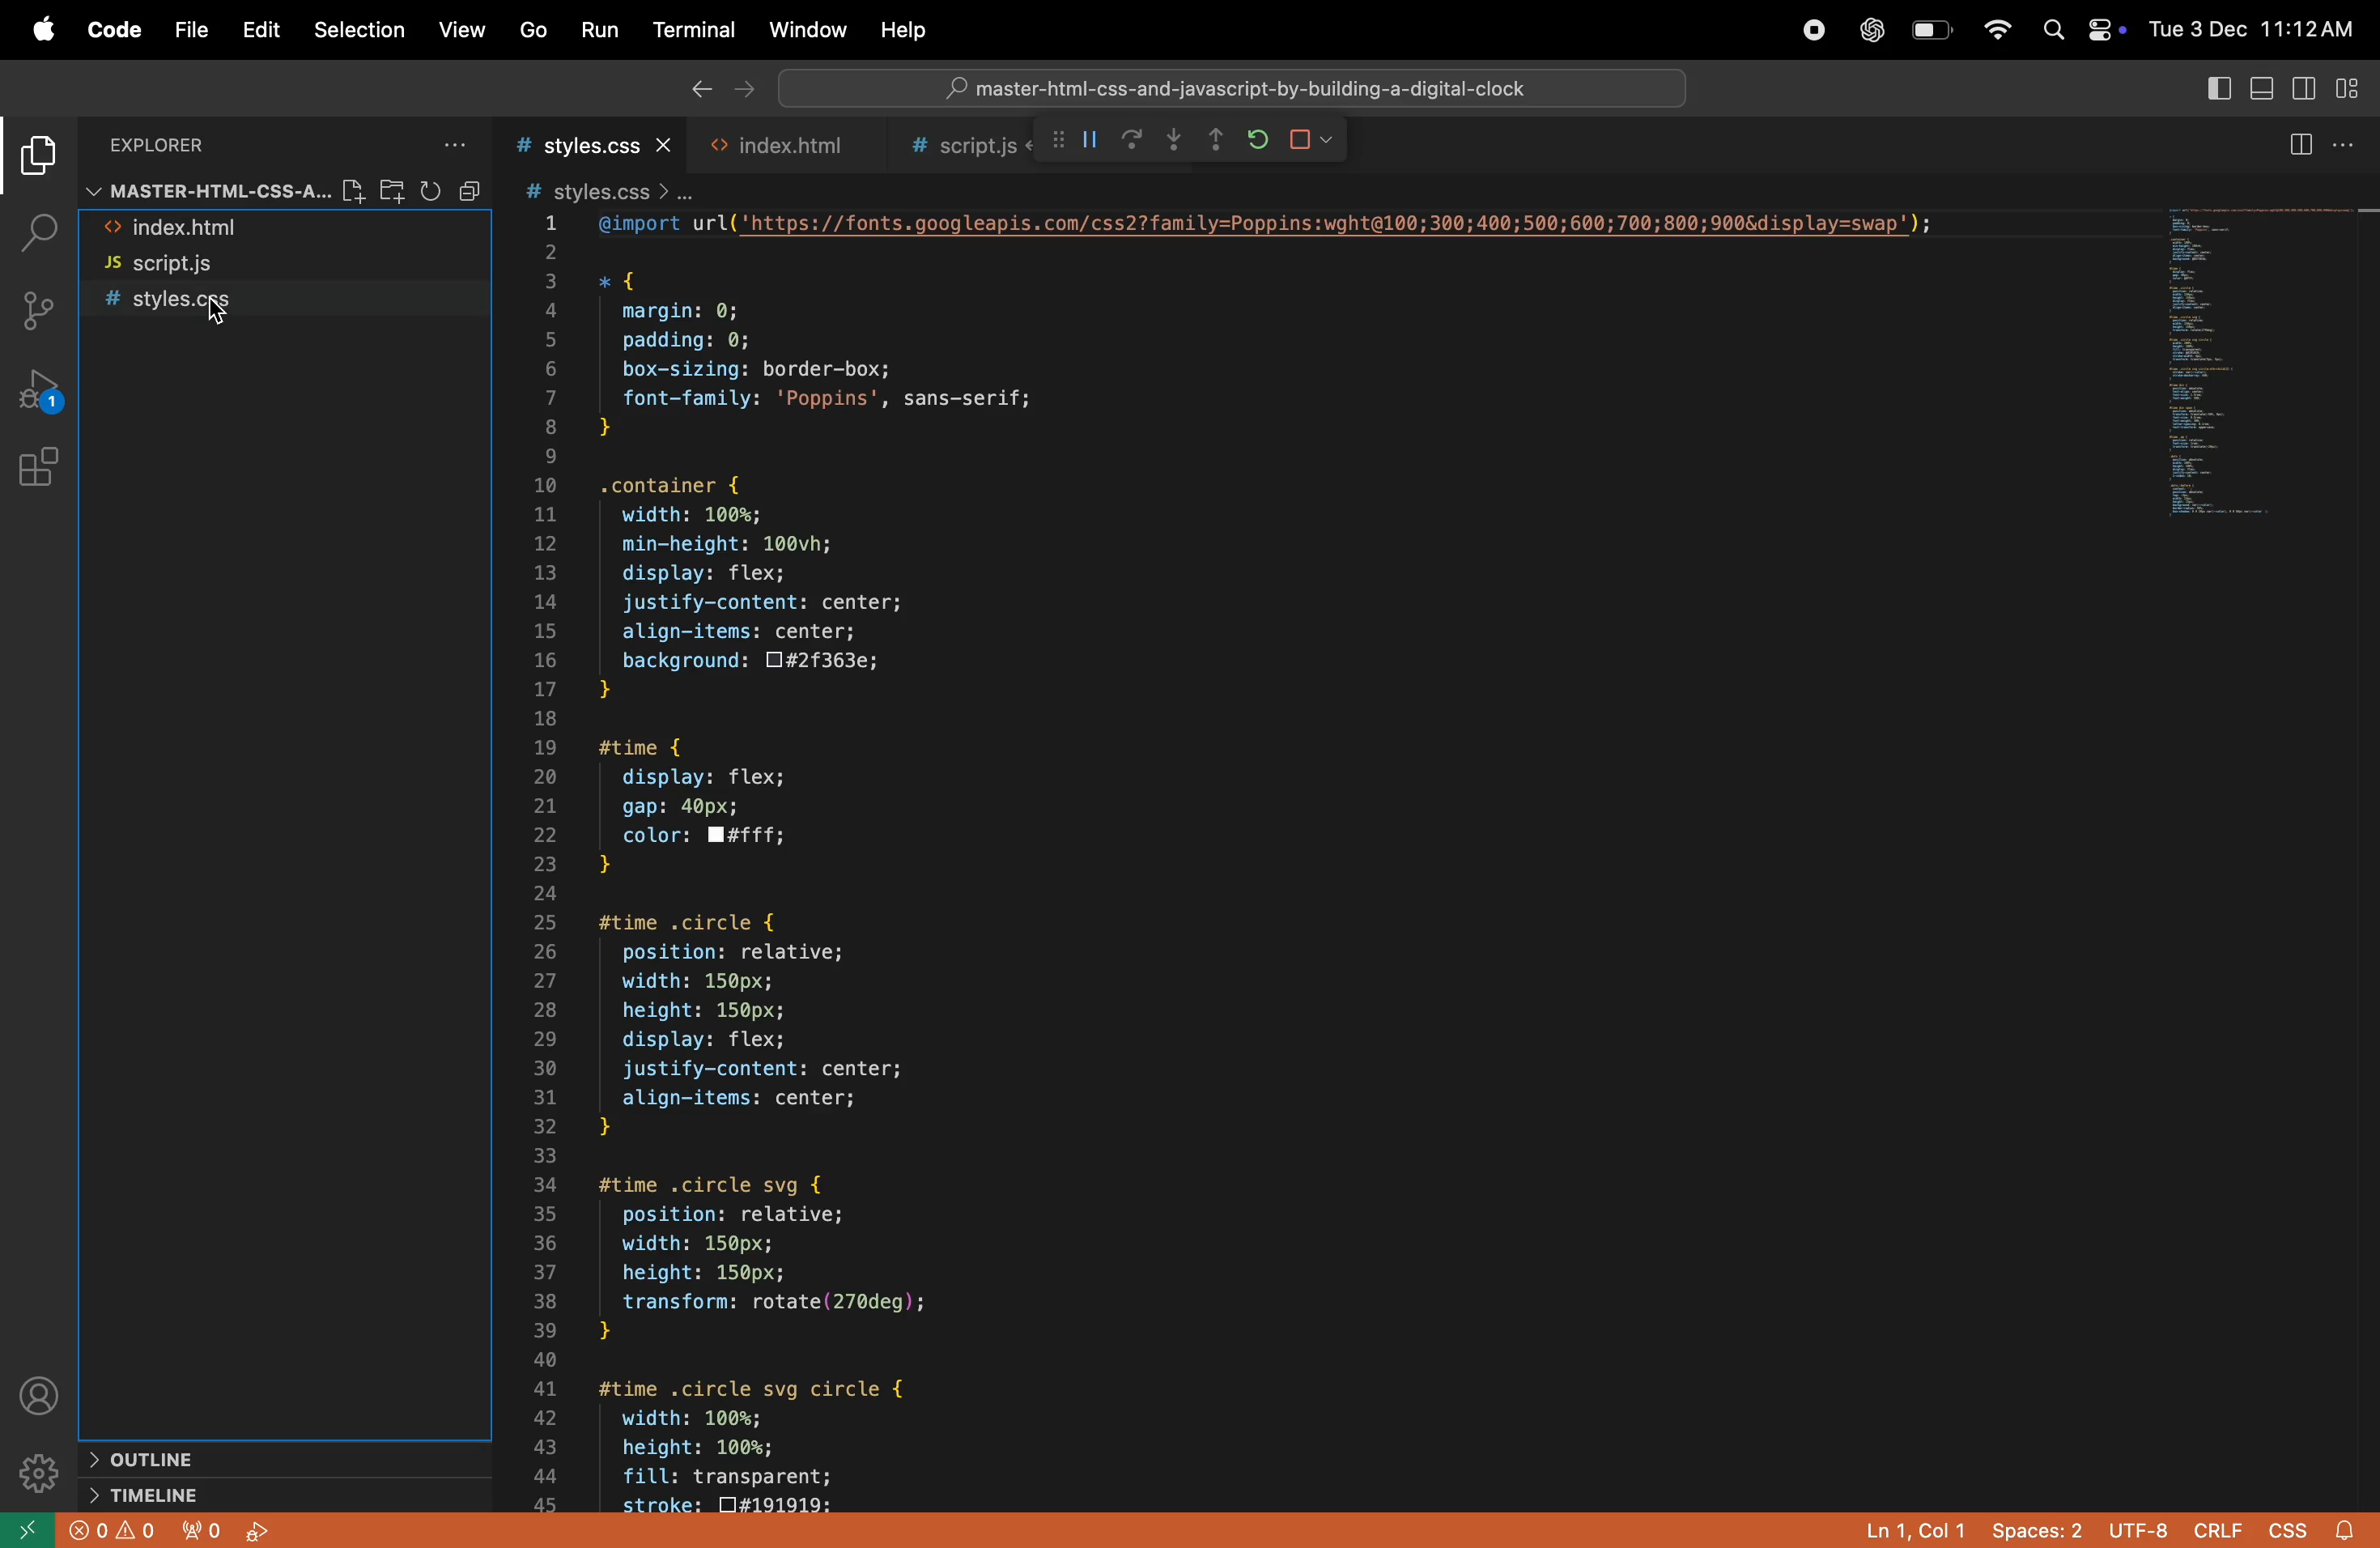 The image size is (2380, 1548). I want to click on preview window, so click(2269, 362).